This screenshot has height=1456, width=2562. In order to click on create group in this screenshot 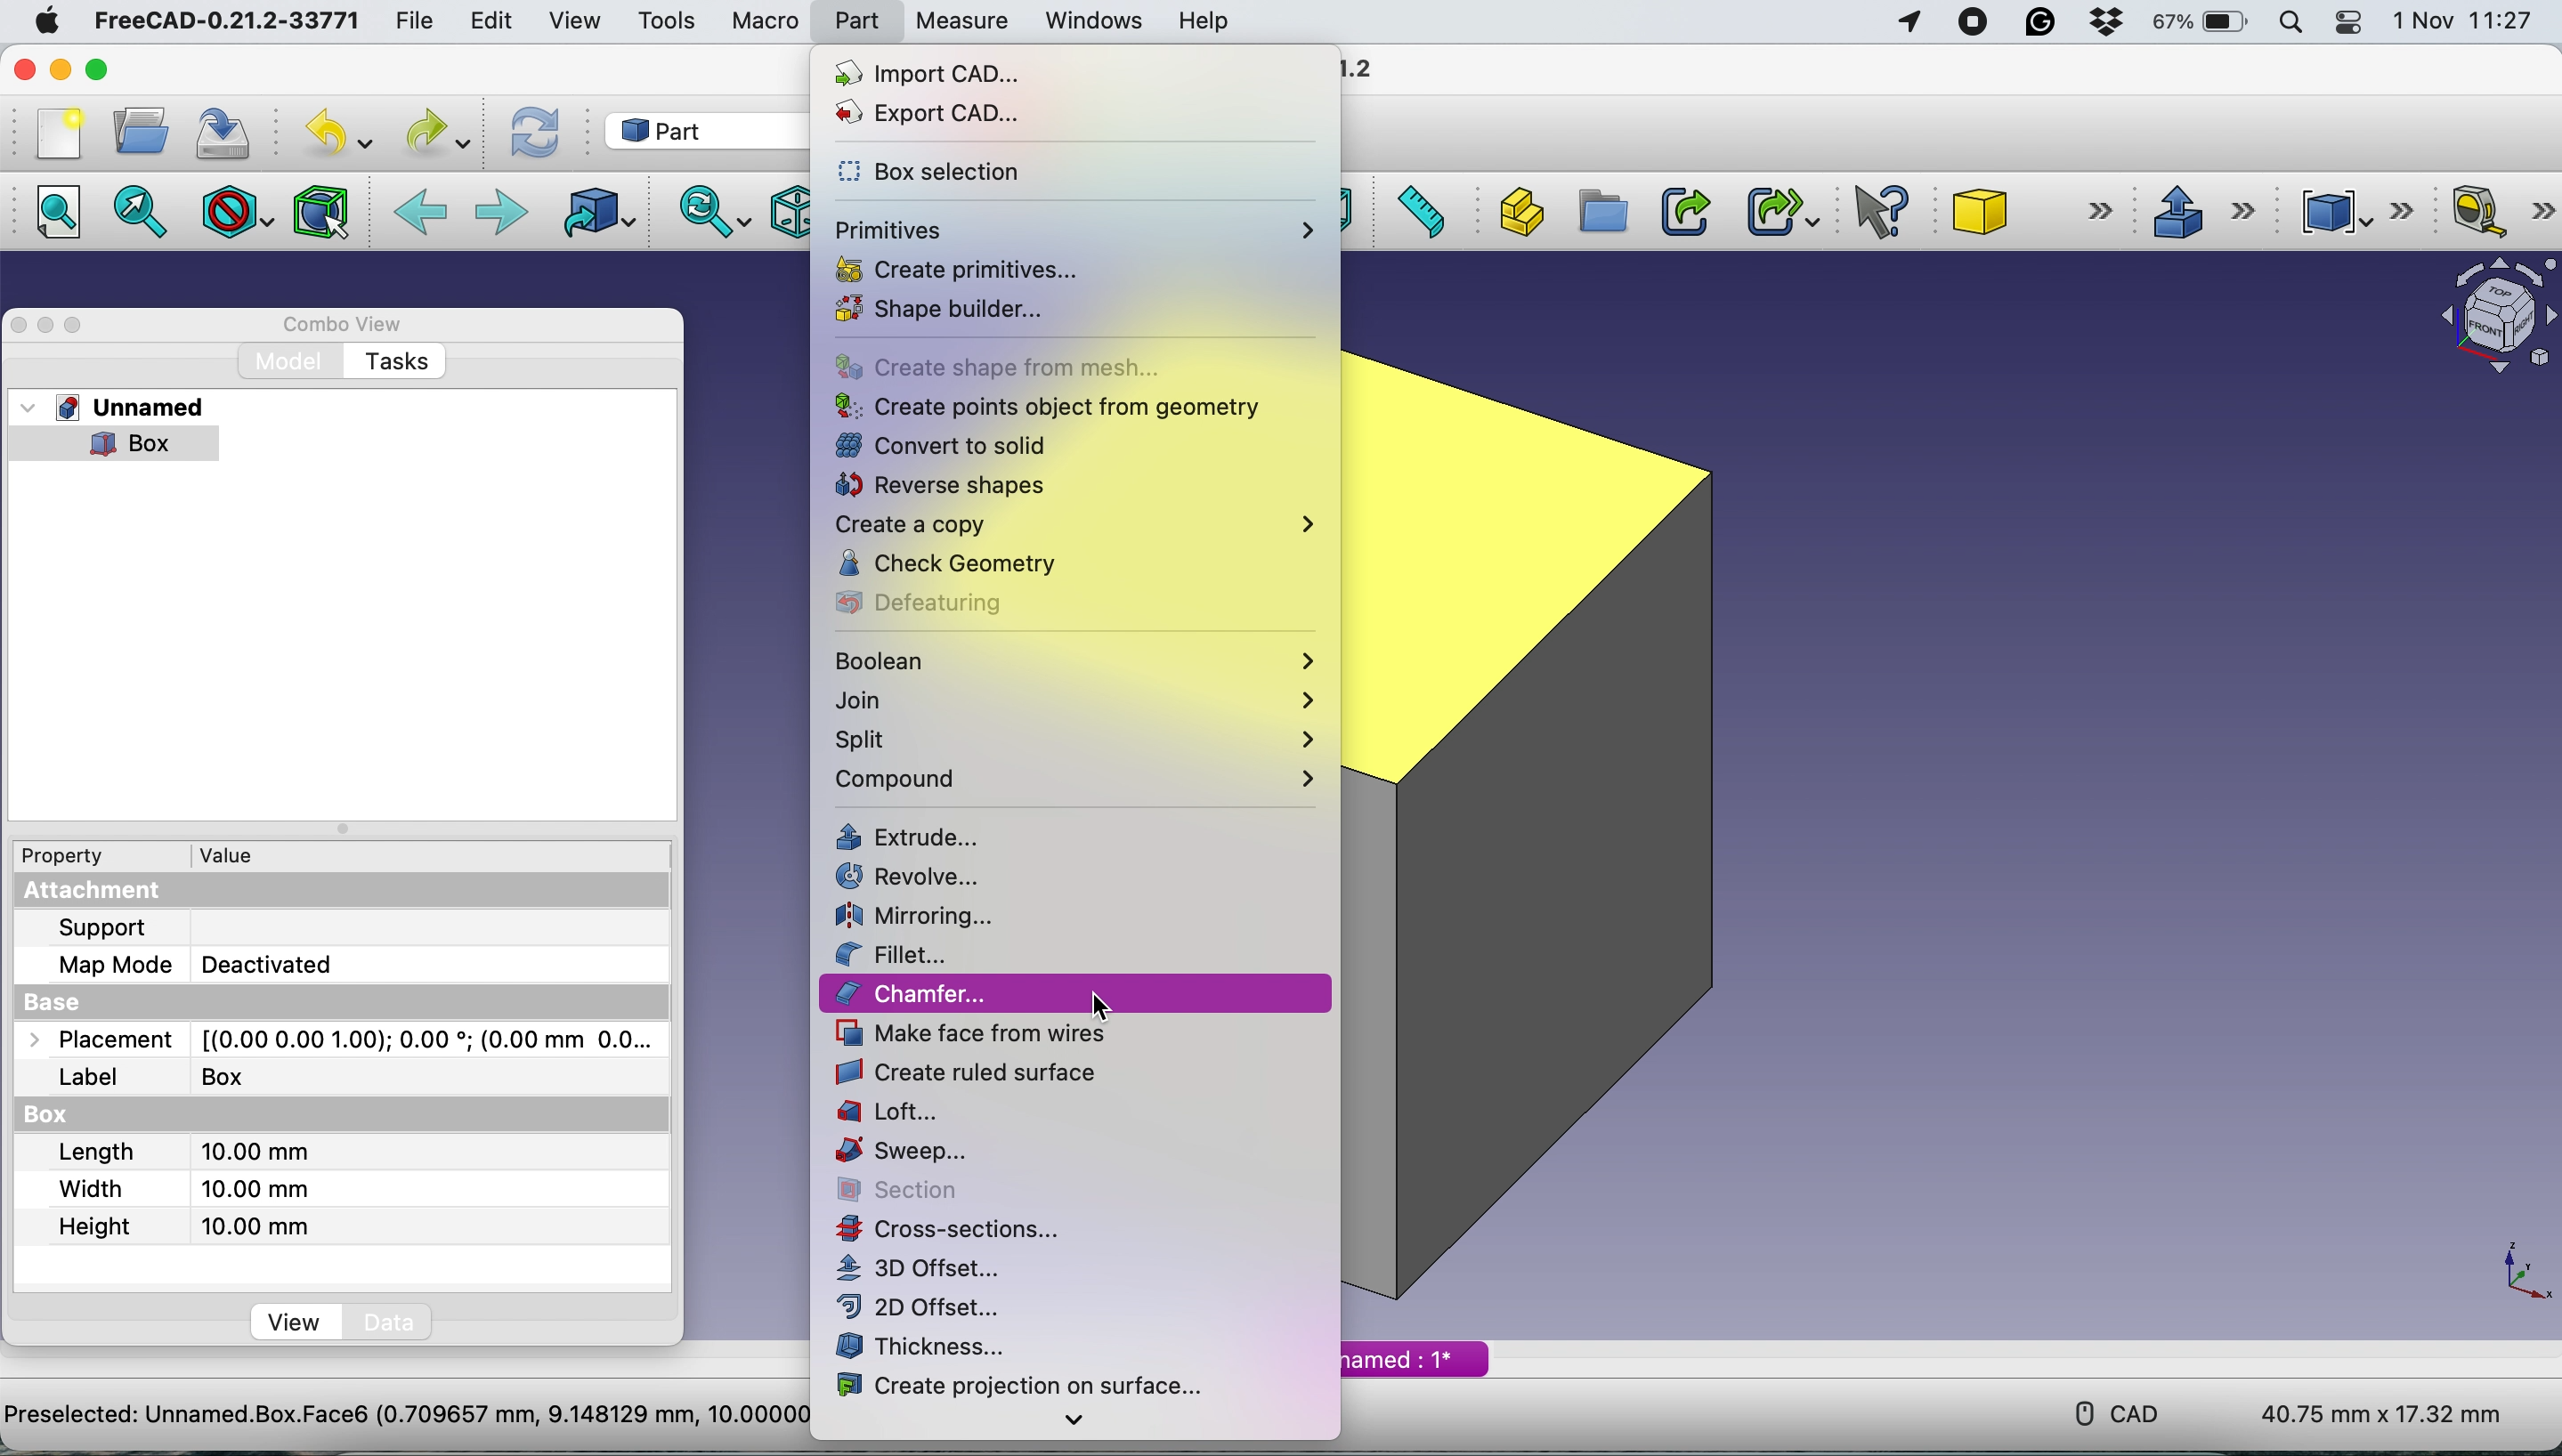, I will do `click(1603, 212)`.